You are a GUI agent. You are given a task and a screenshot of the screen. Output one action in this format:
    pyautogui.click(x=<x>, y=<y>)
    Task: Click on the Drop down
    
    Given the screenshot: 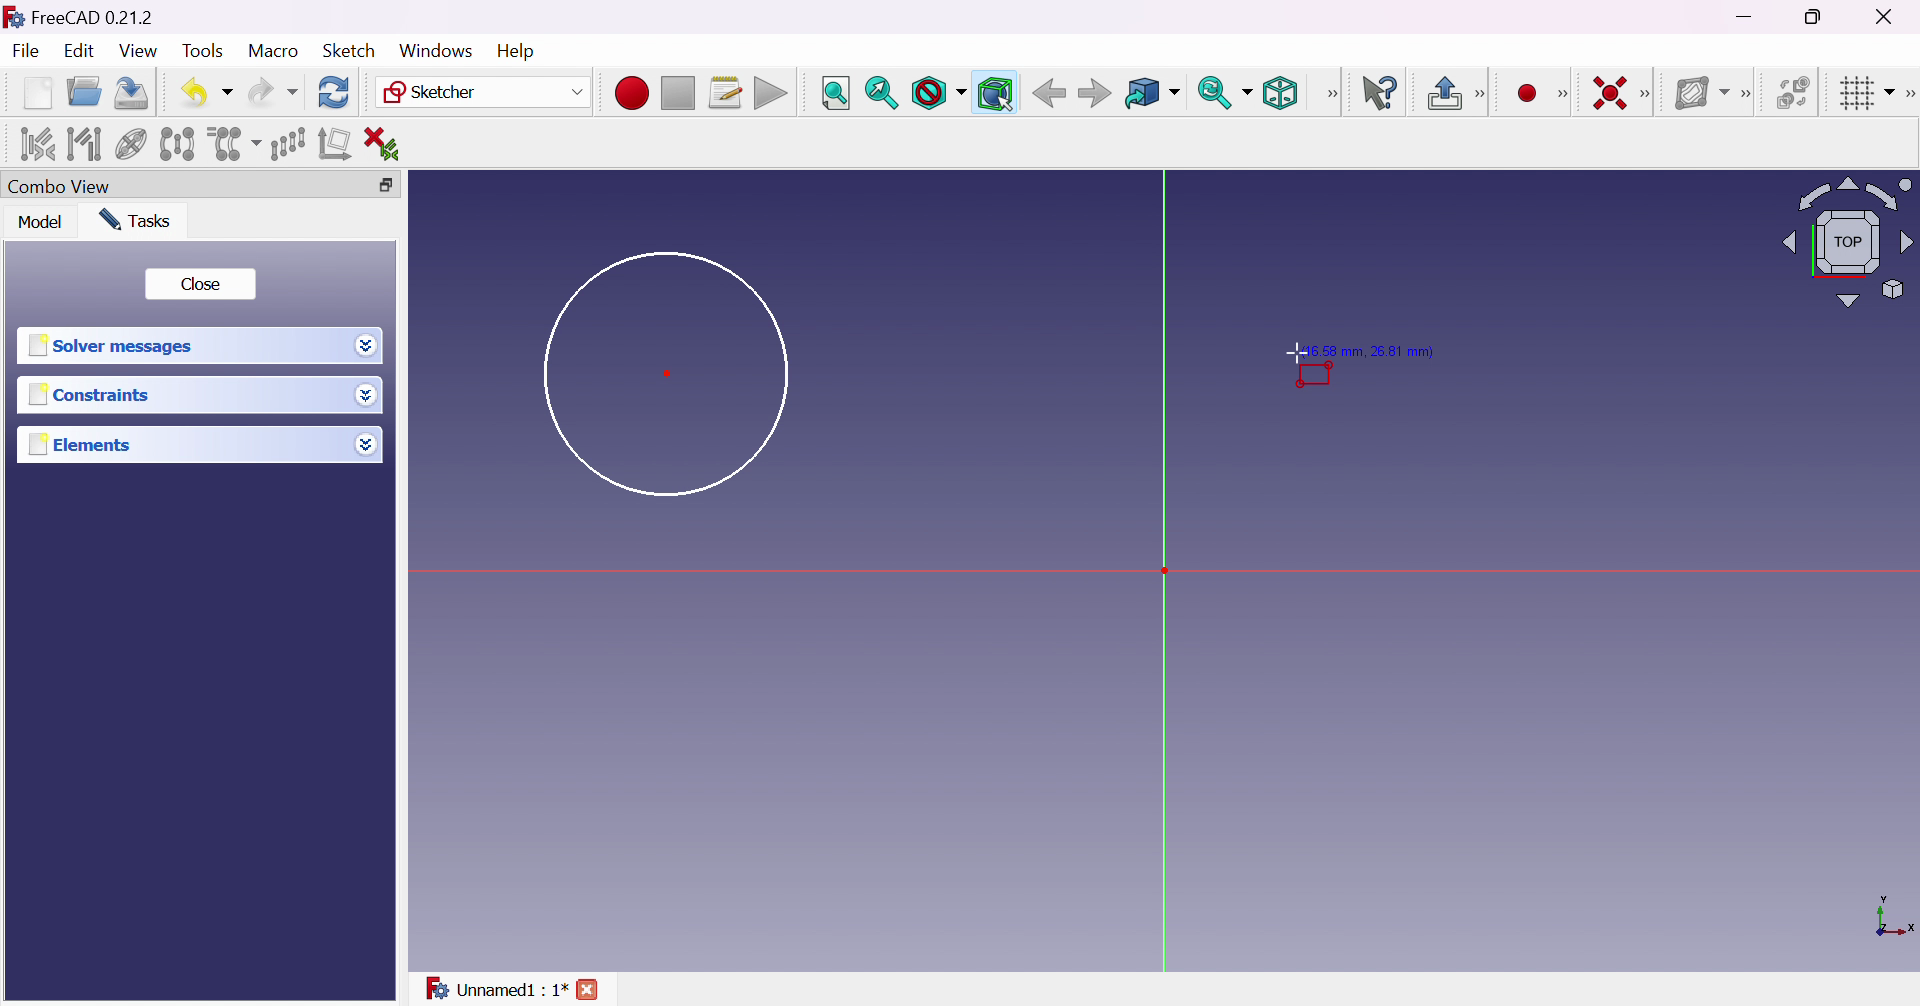 What is the action you would take?
    pyautogui.click(x=367, y=346)
    